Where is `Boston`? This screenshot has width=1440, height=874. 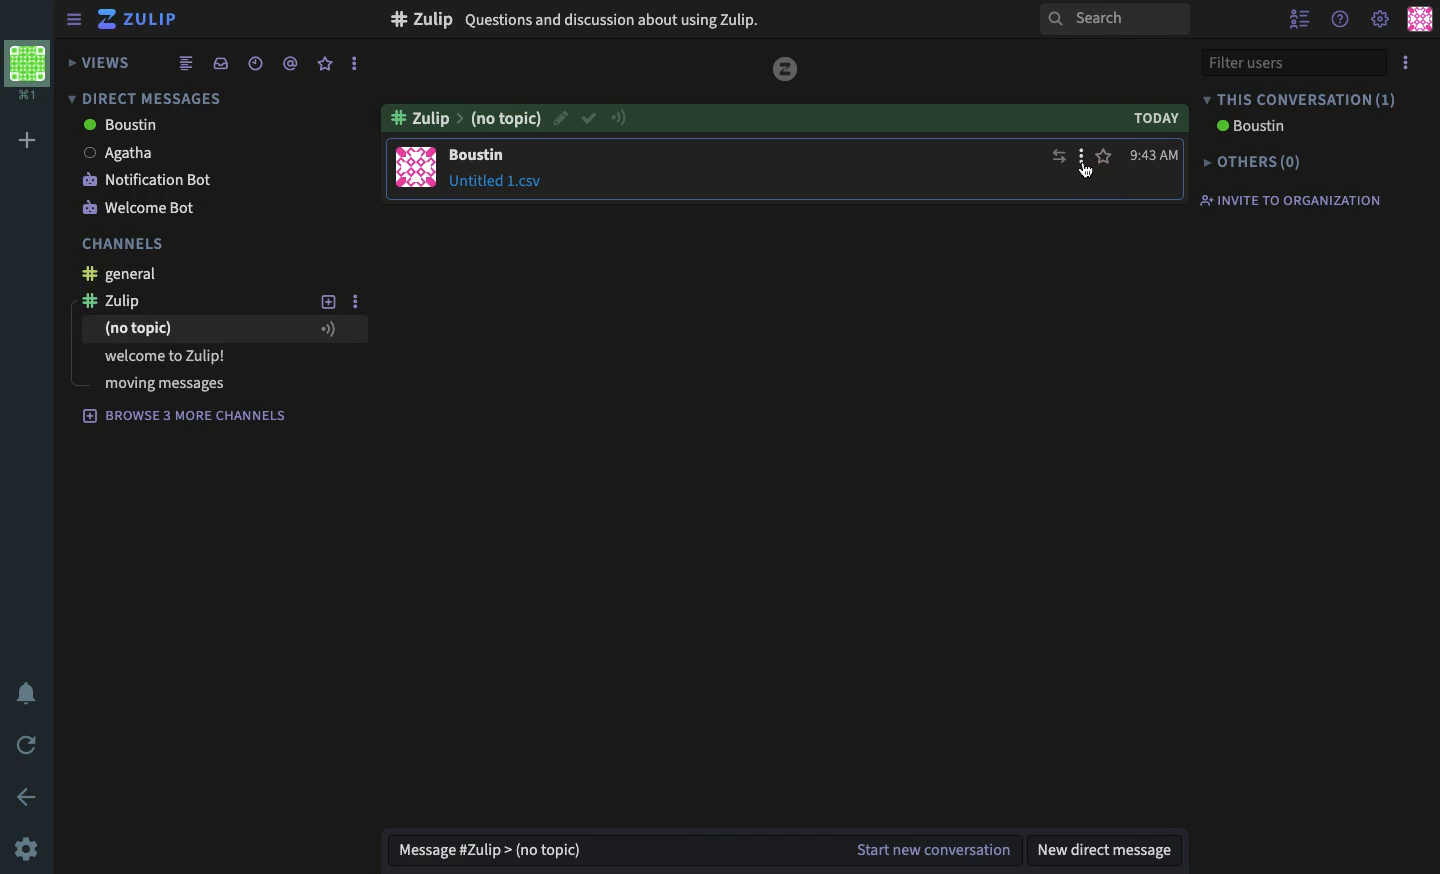 Boston is located at coordinates (1247, 129).